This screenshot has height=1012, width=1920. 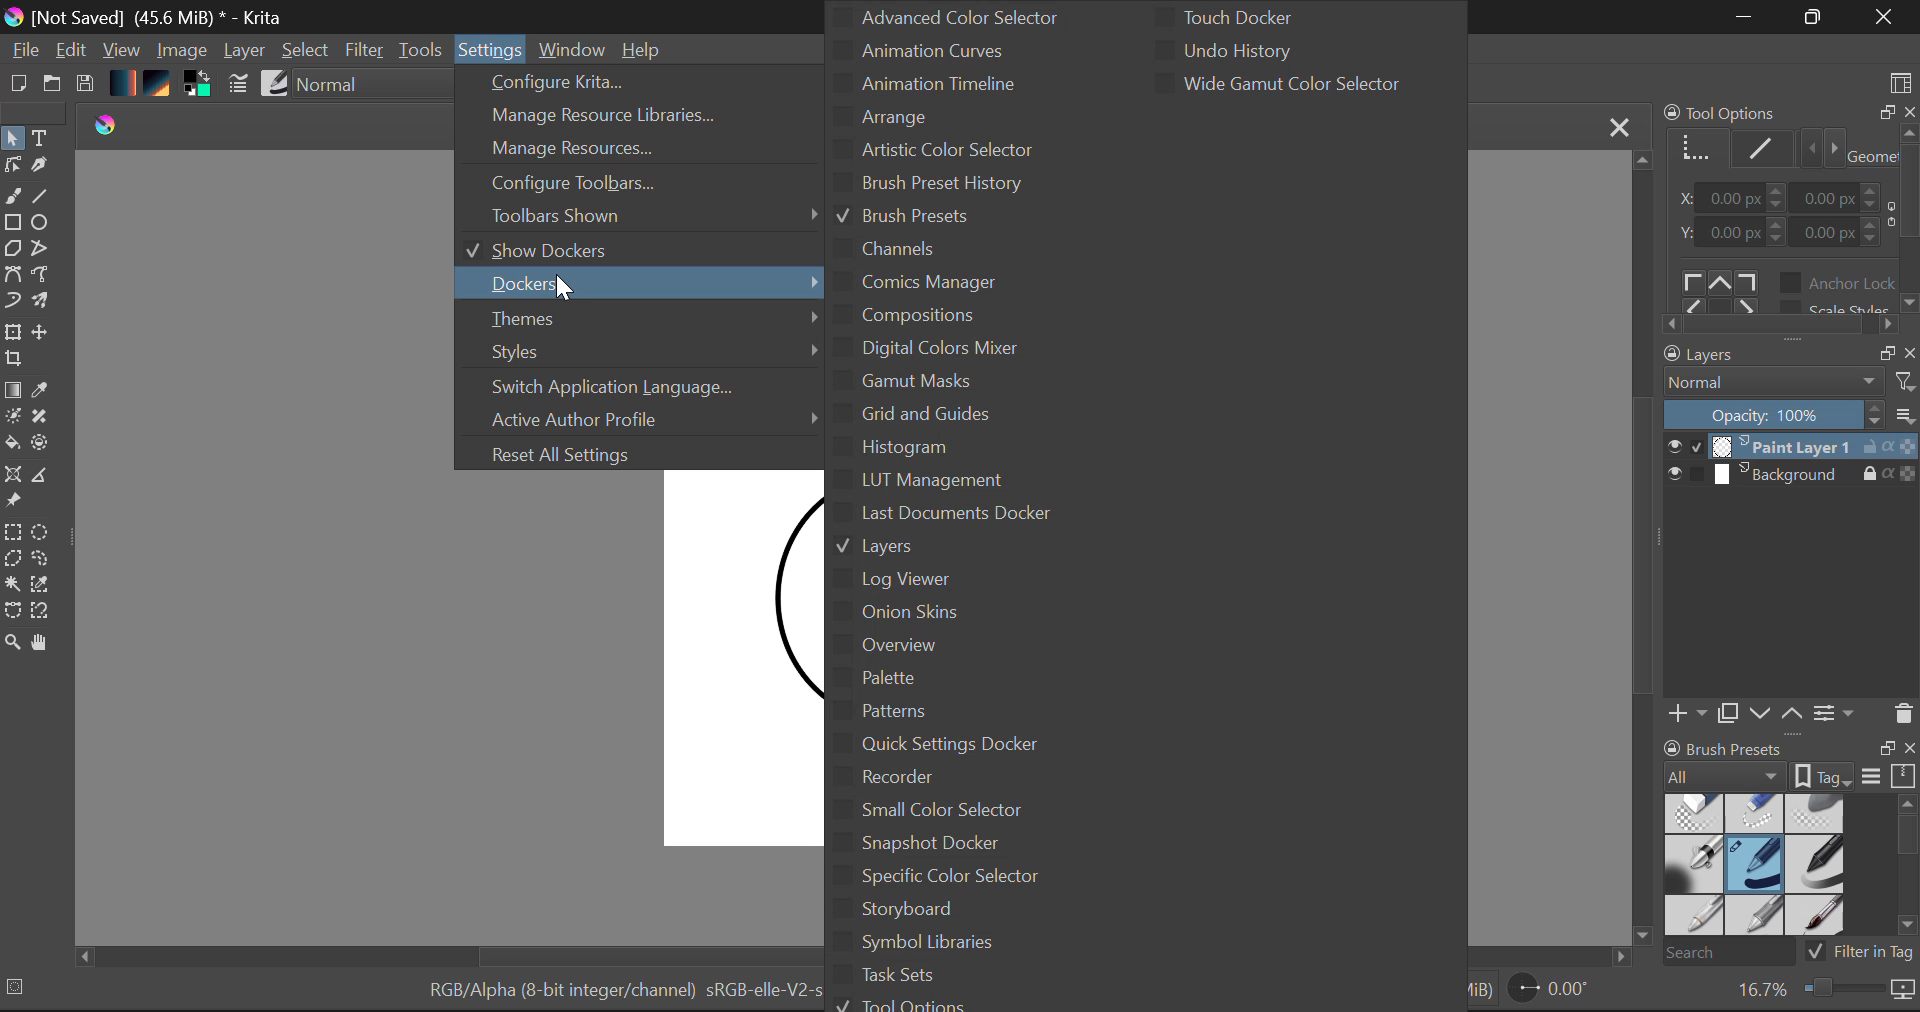 I want to click on Compositions, so click(x=1006, y=316).